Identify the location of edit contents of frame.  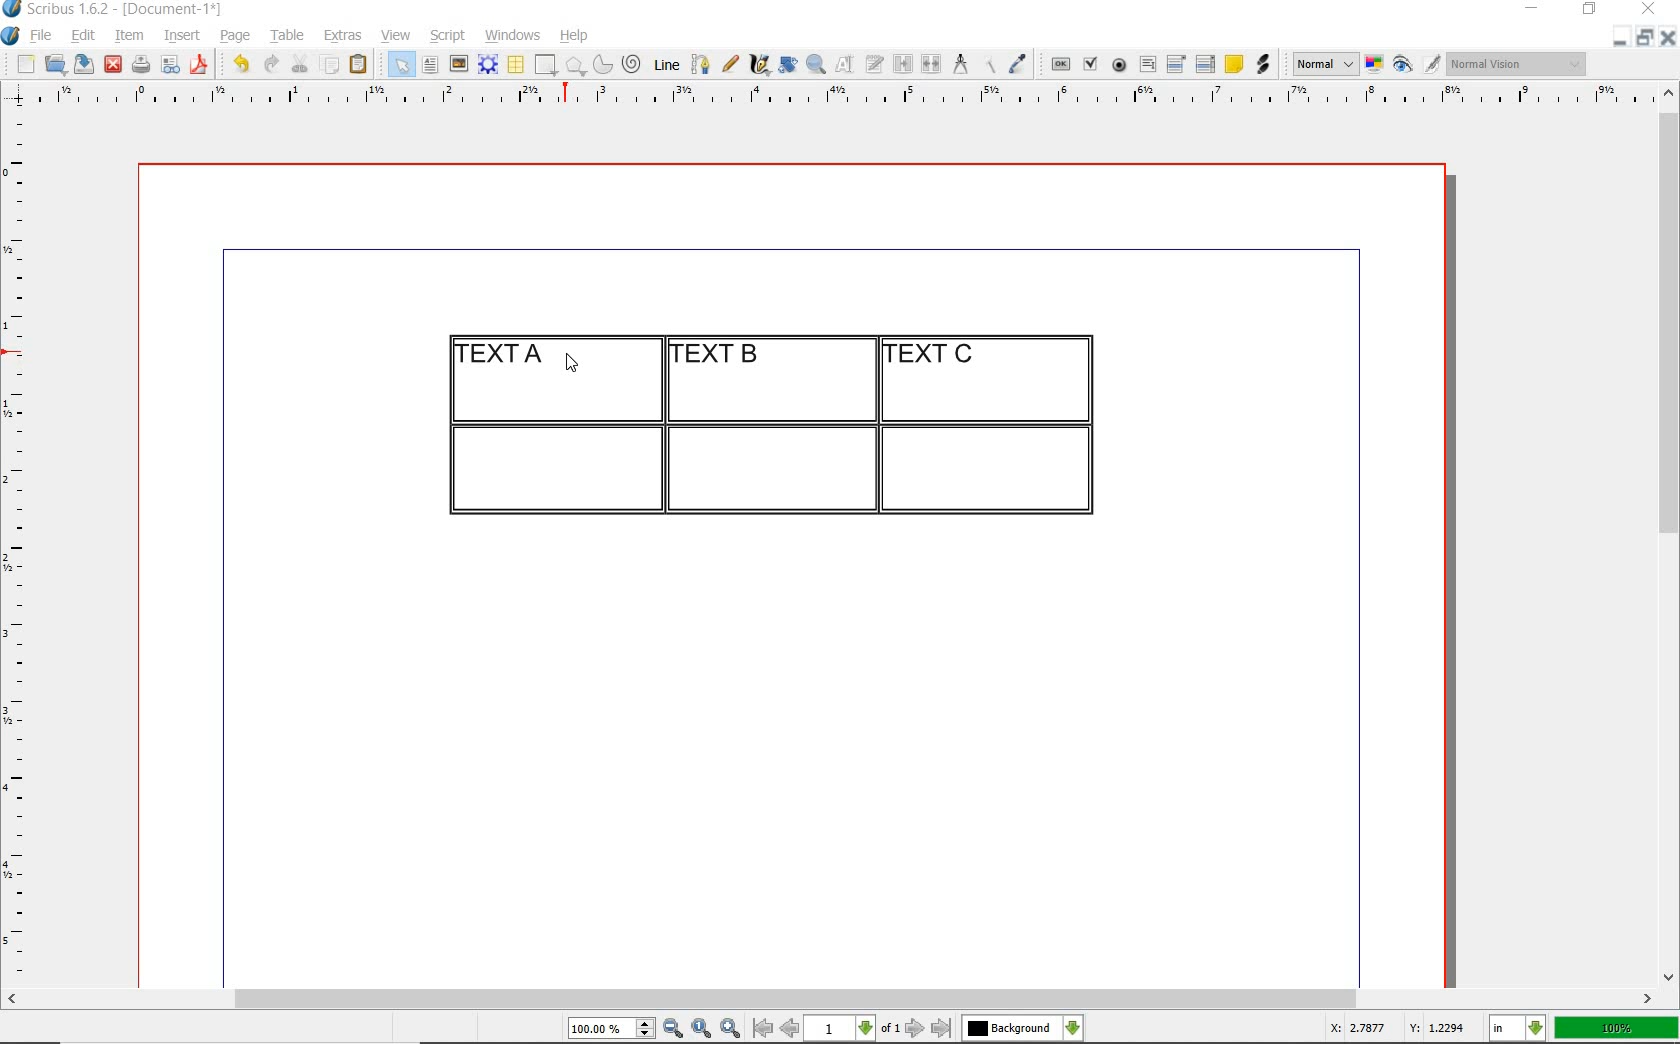
(845, 63).